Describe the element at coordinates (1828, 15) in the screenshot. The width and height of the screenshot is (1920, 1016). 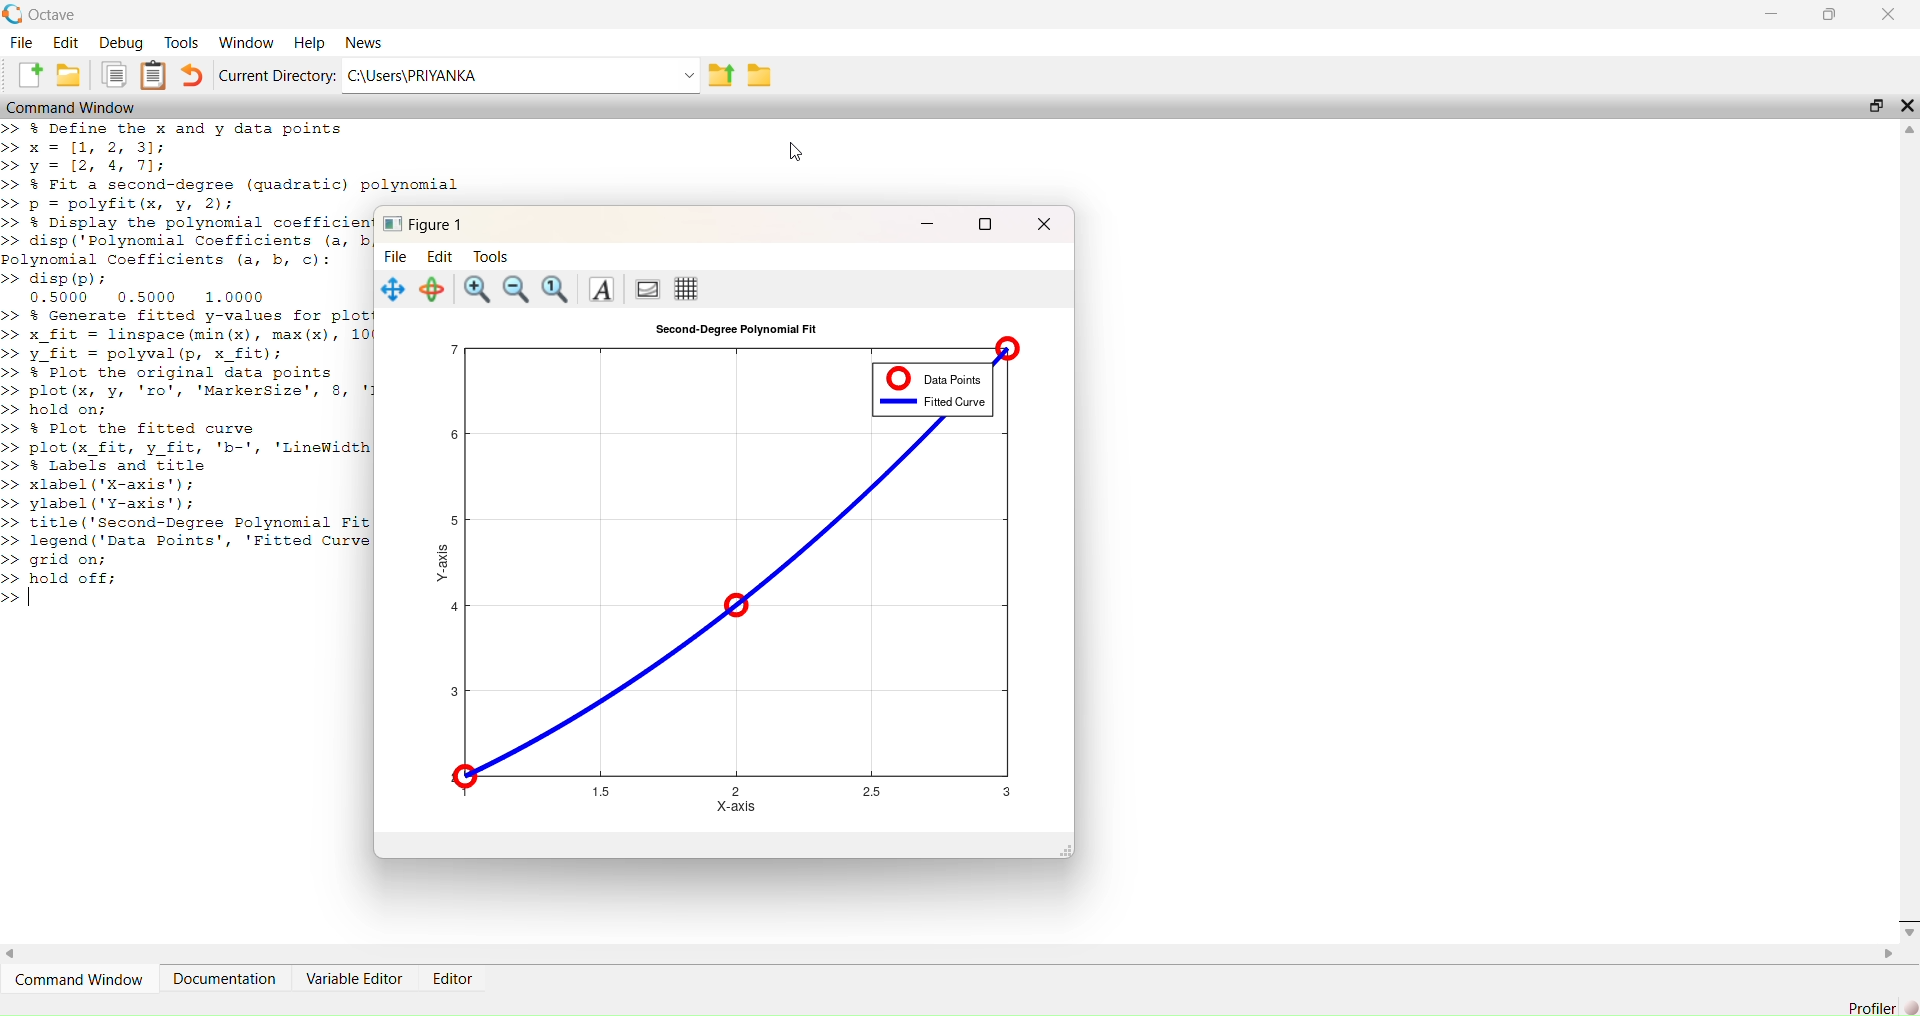
I see `Maximize / Restore` at that location.